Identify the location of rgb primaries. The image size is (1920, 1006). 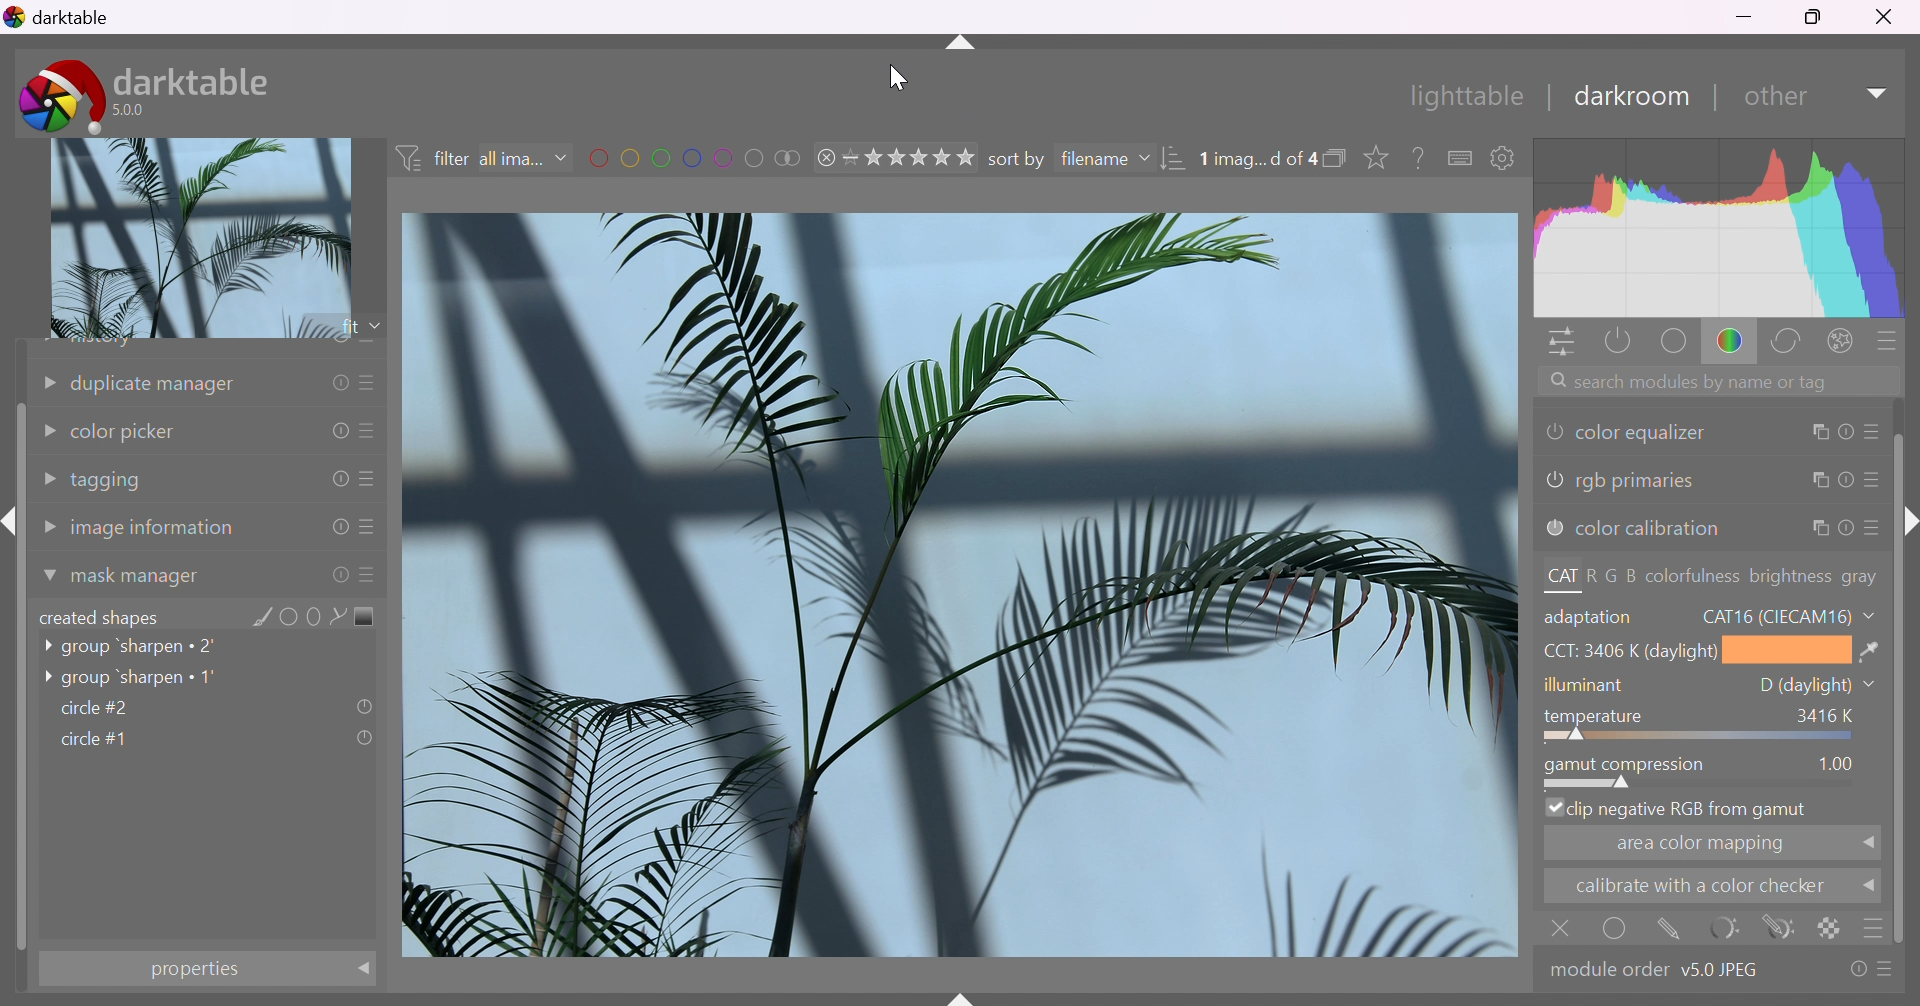
(1709, 479).